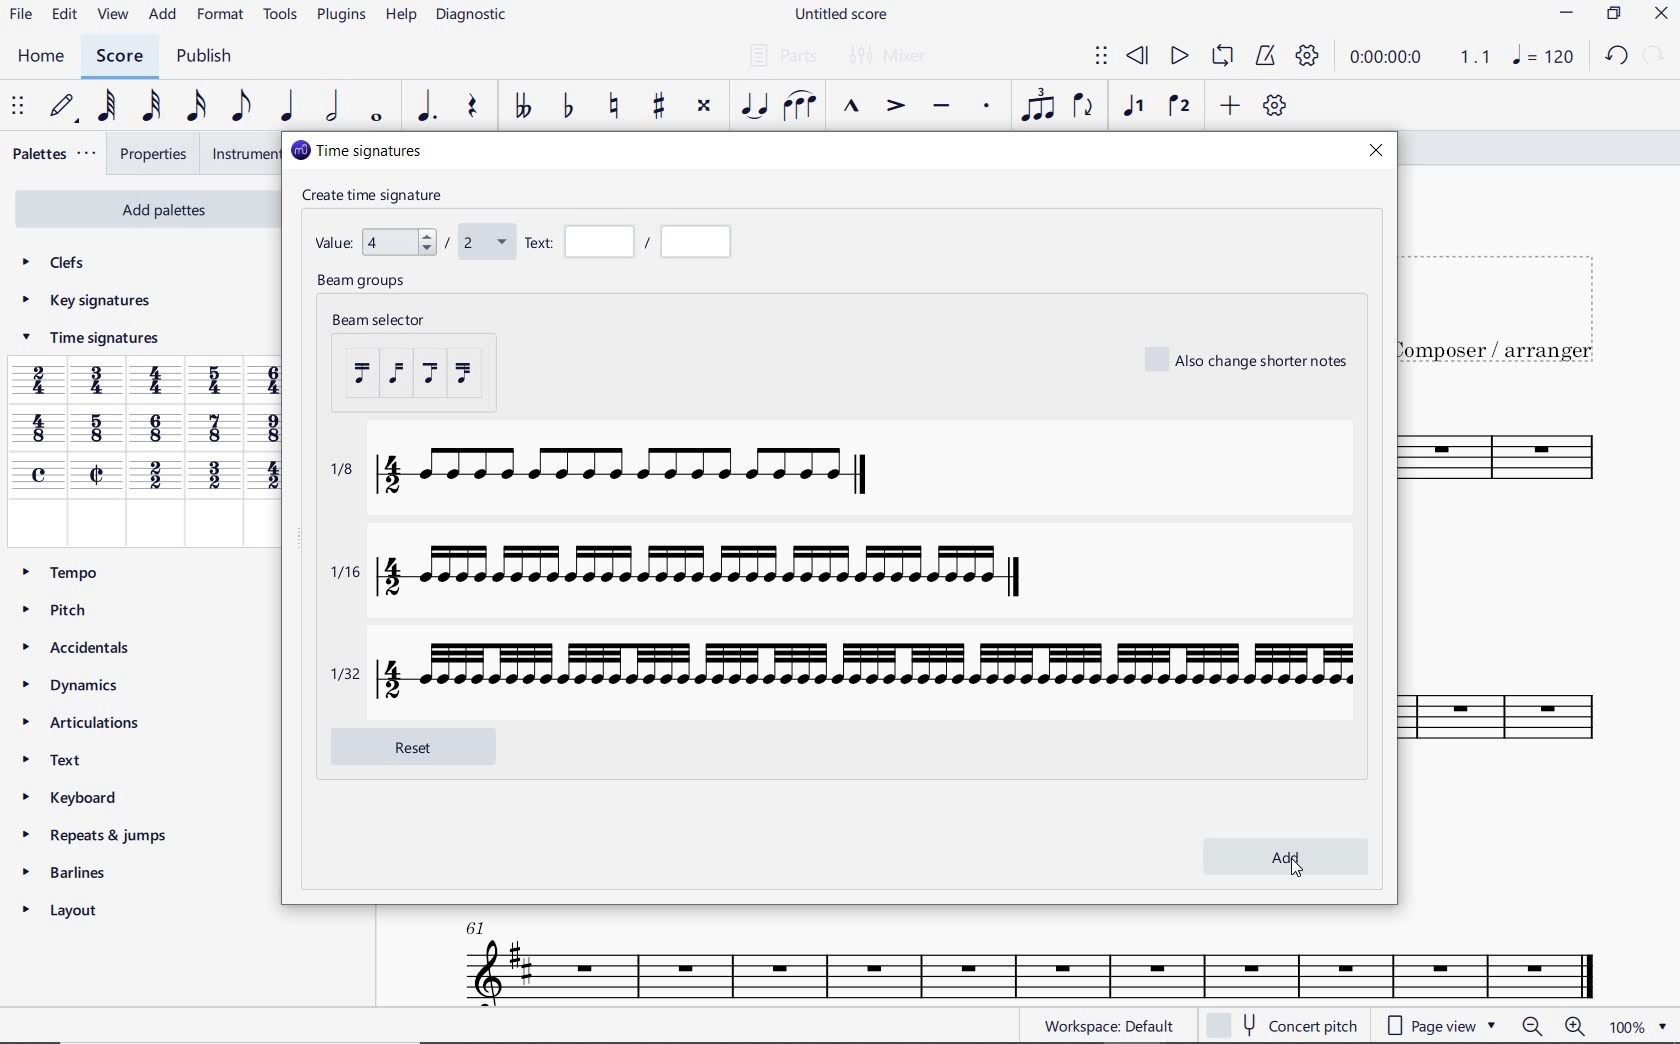 The height and width of the screenshot is (1044, 1680). I want to click on SELECET TO MOVE, so click(21, 108).